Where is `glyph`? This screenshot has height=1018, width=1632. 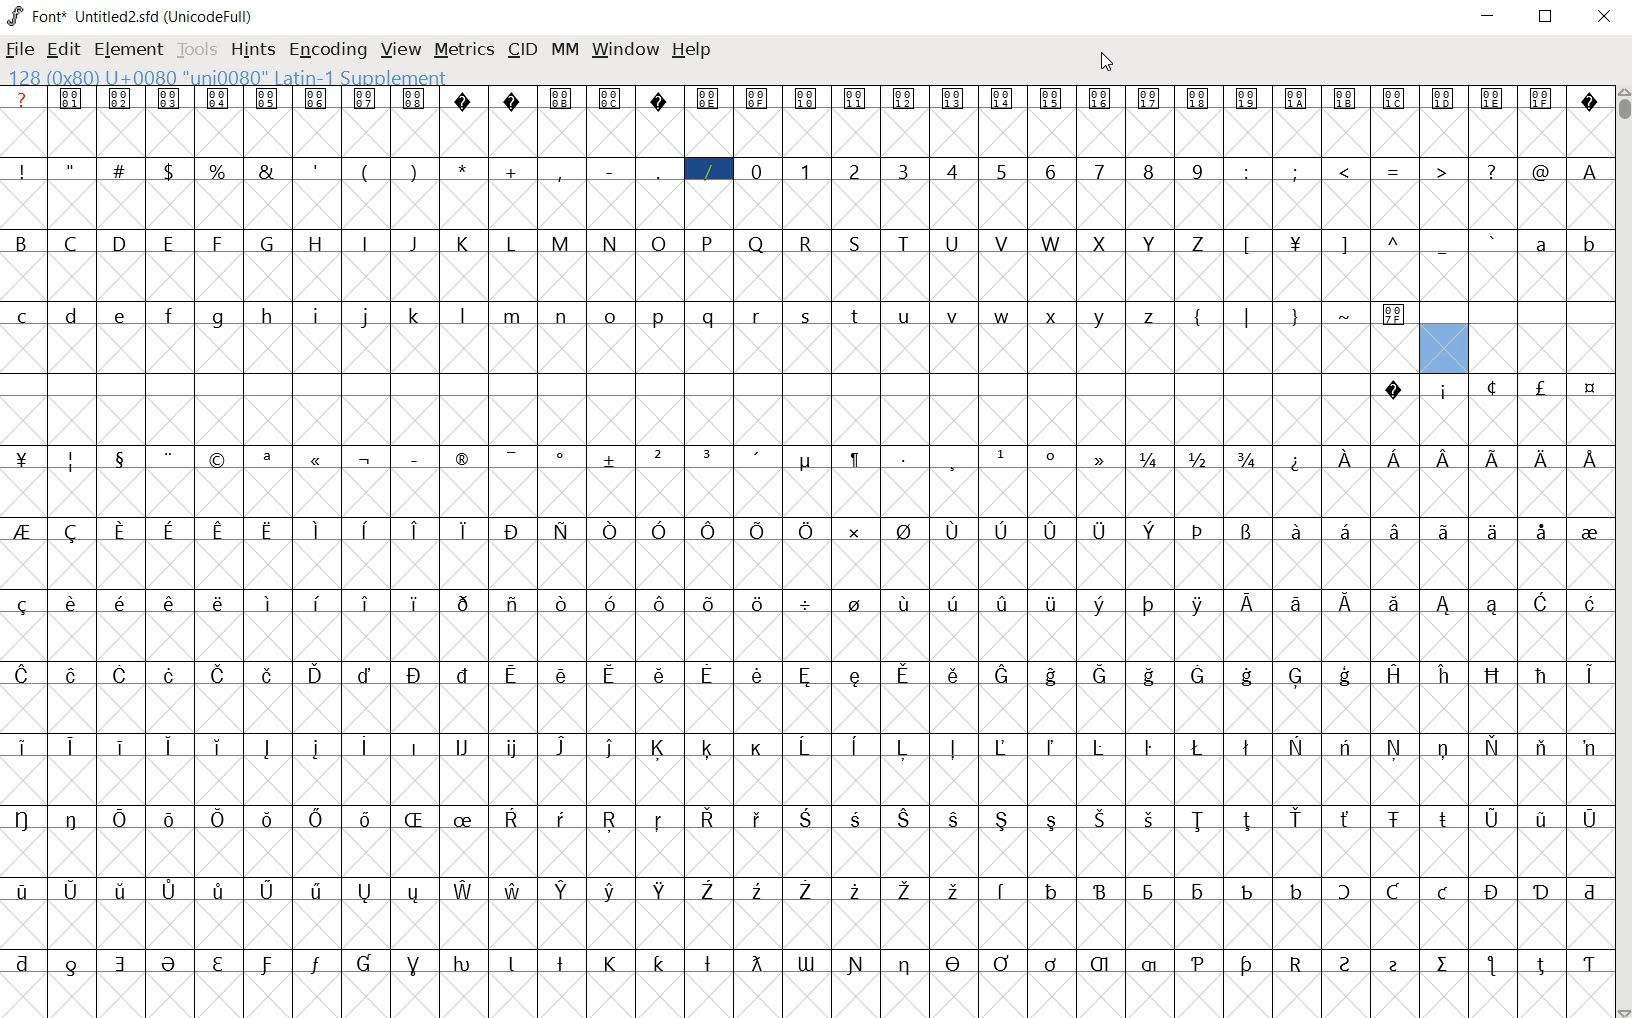 glyph is located at coordinates (1589, 893).